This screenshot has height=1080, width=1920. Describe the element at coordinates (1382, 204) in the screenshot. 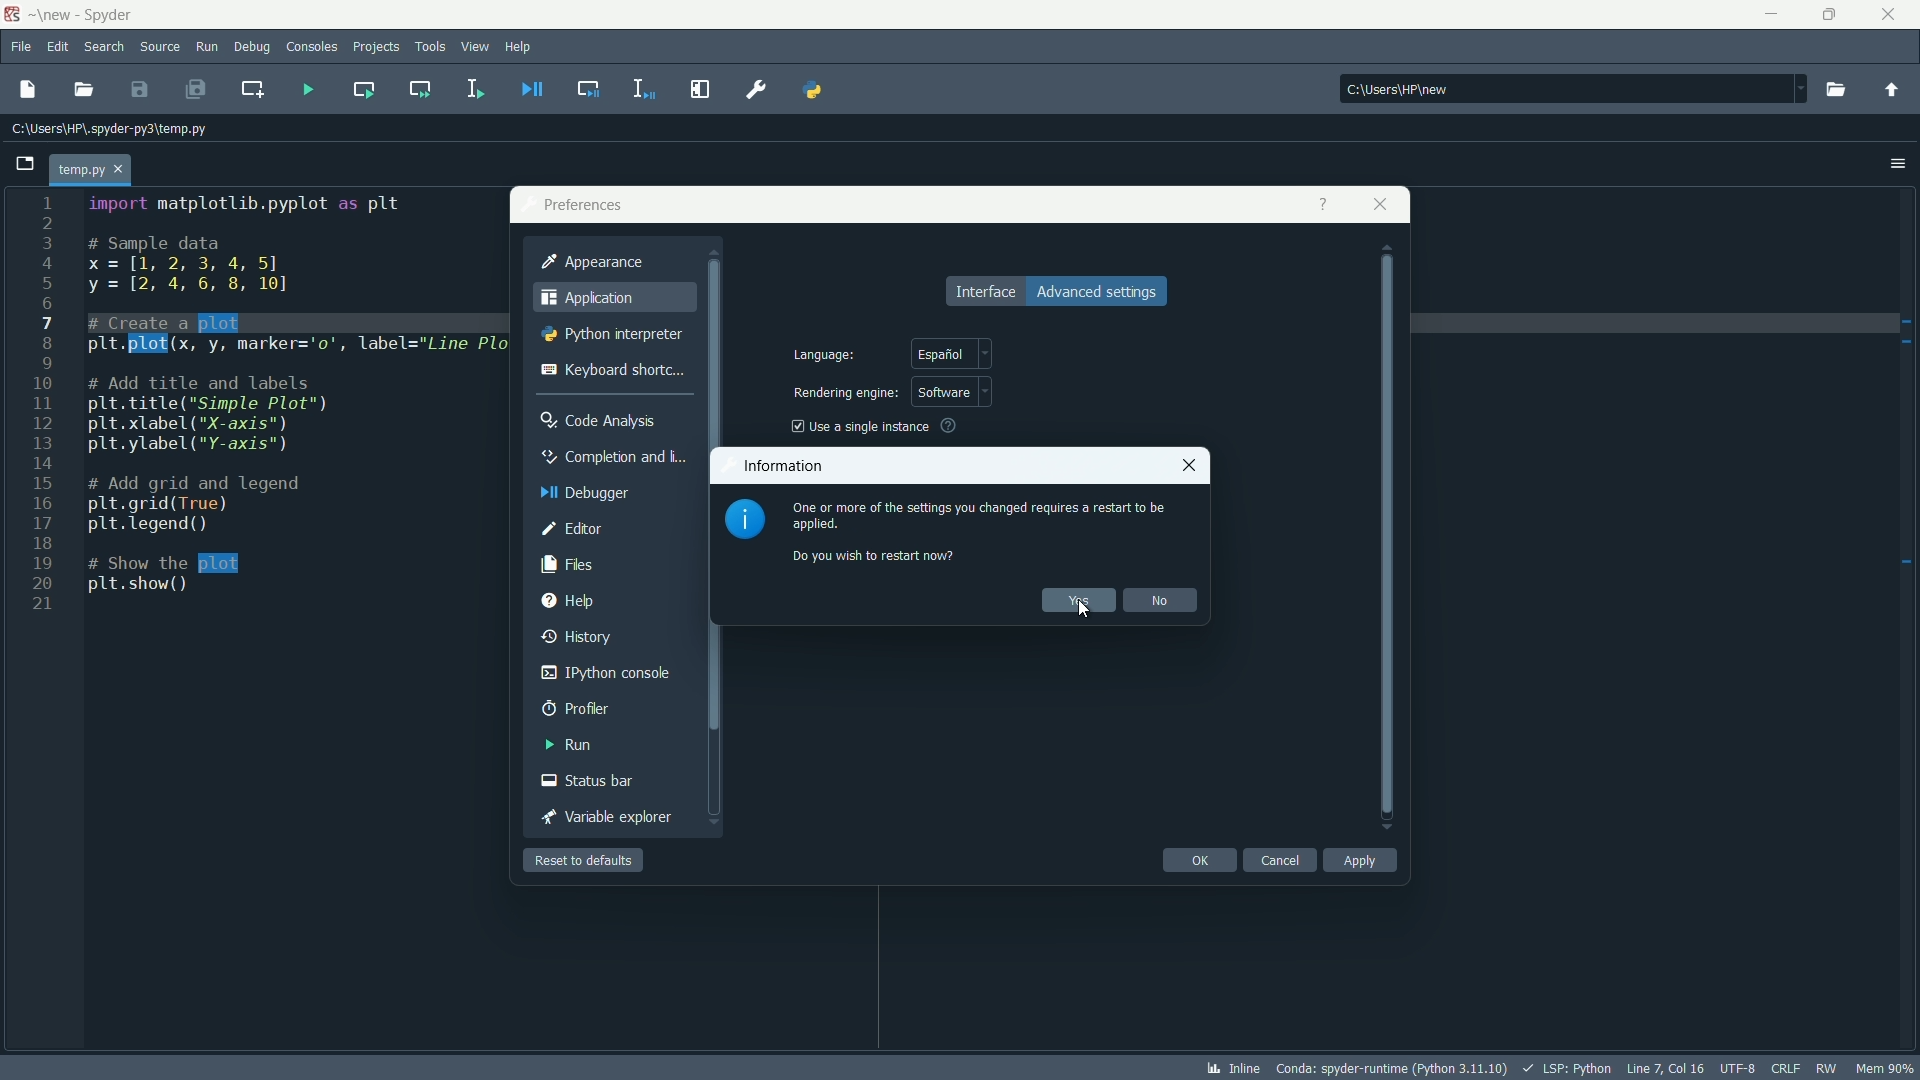

I see `close app` at that location.